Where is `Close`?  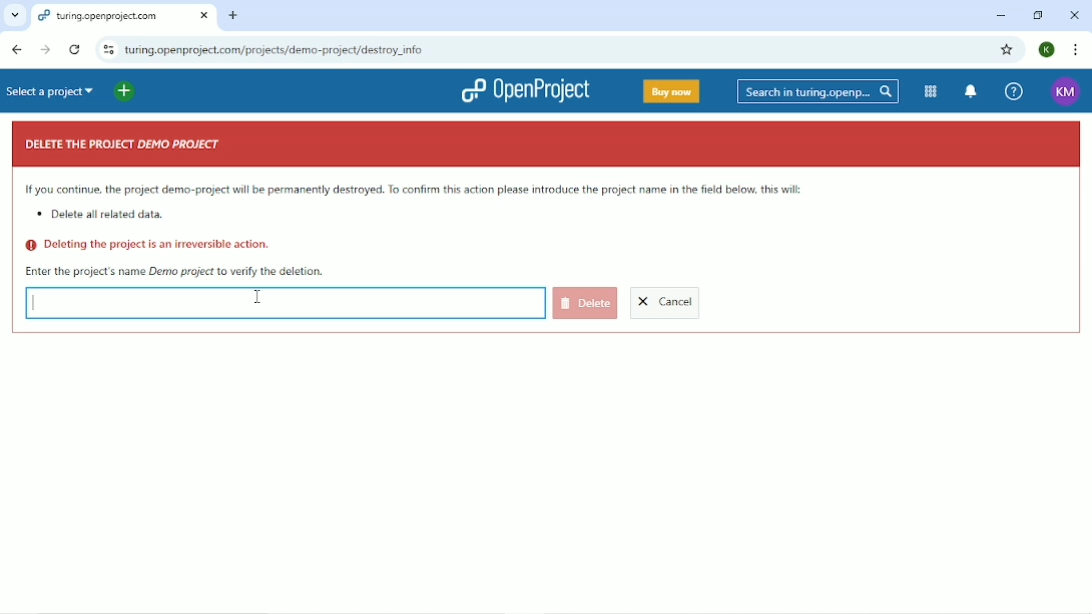
Close is located at coordinates (1076, 16).